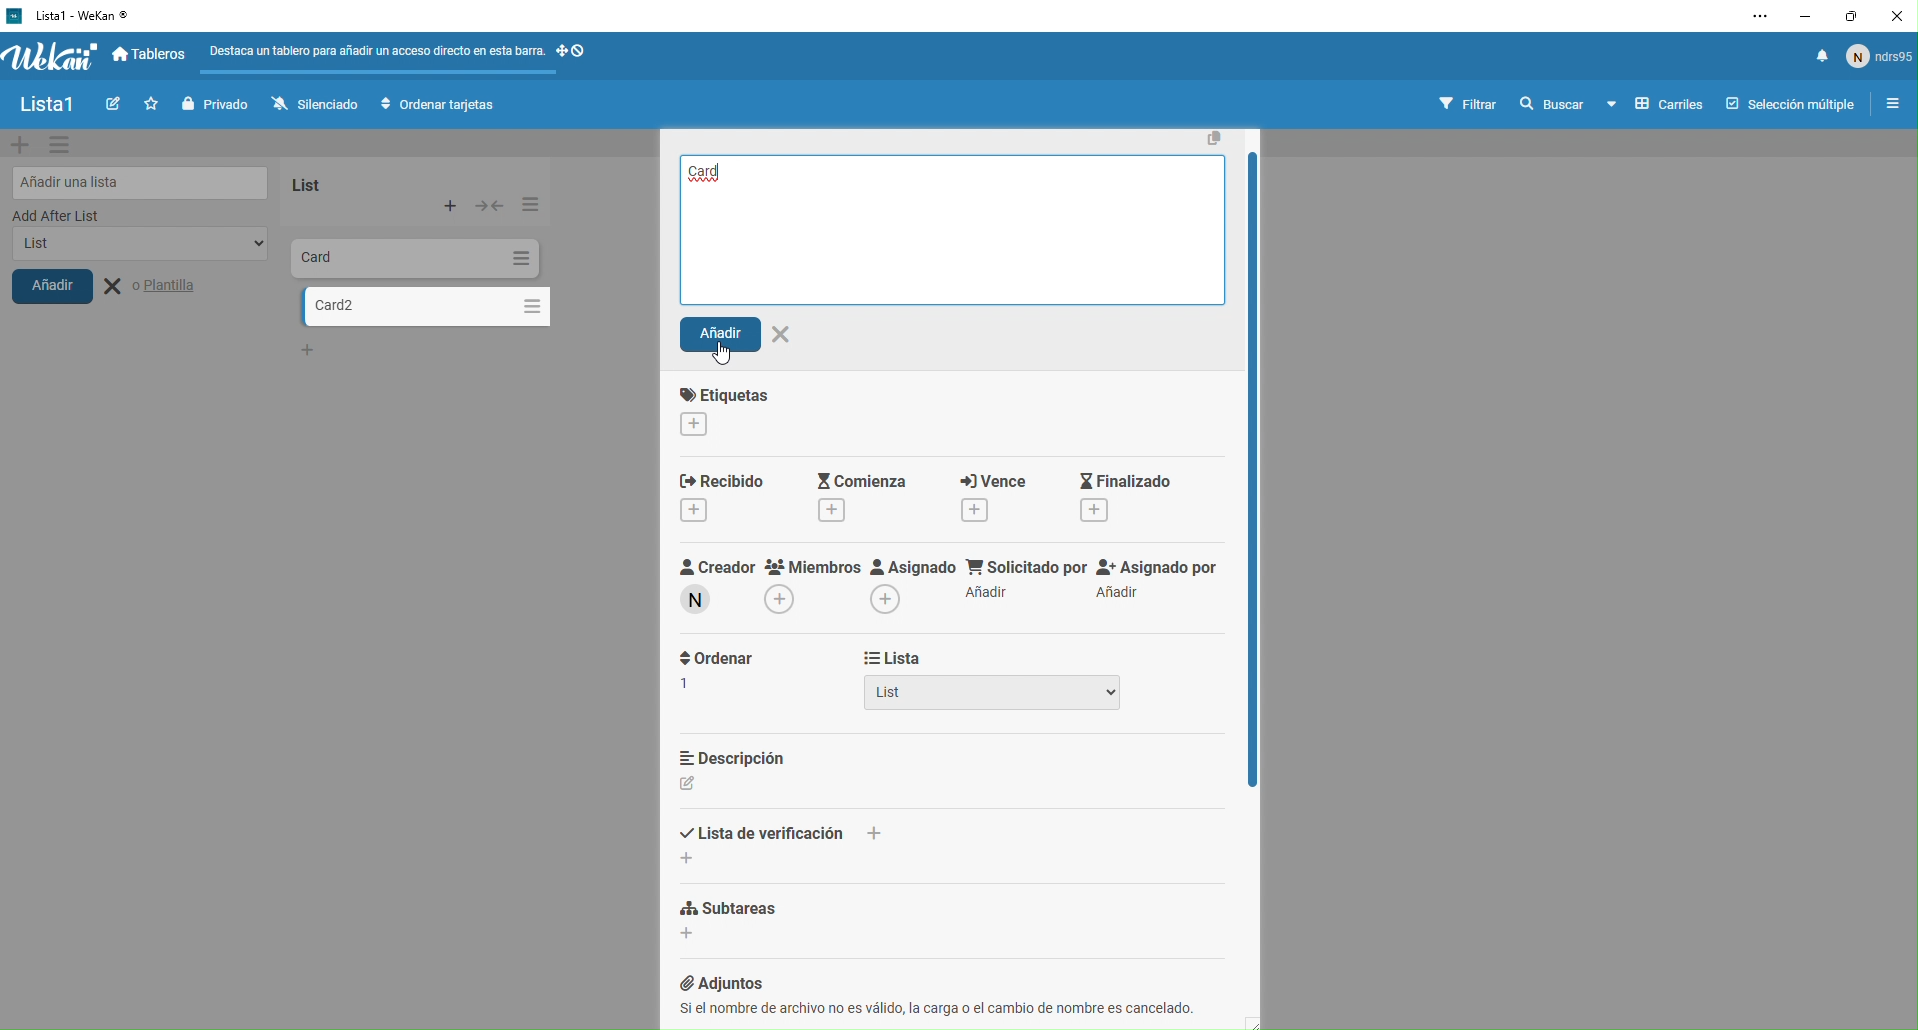 The width and height of the screenshot is (1918, 1030). Describe the element at coordinates (336, 181) in the screenshot. I see `list` at that location.